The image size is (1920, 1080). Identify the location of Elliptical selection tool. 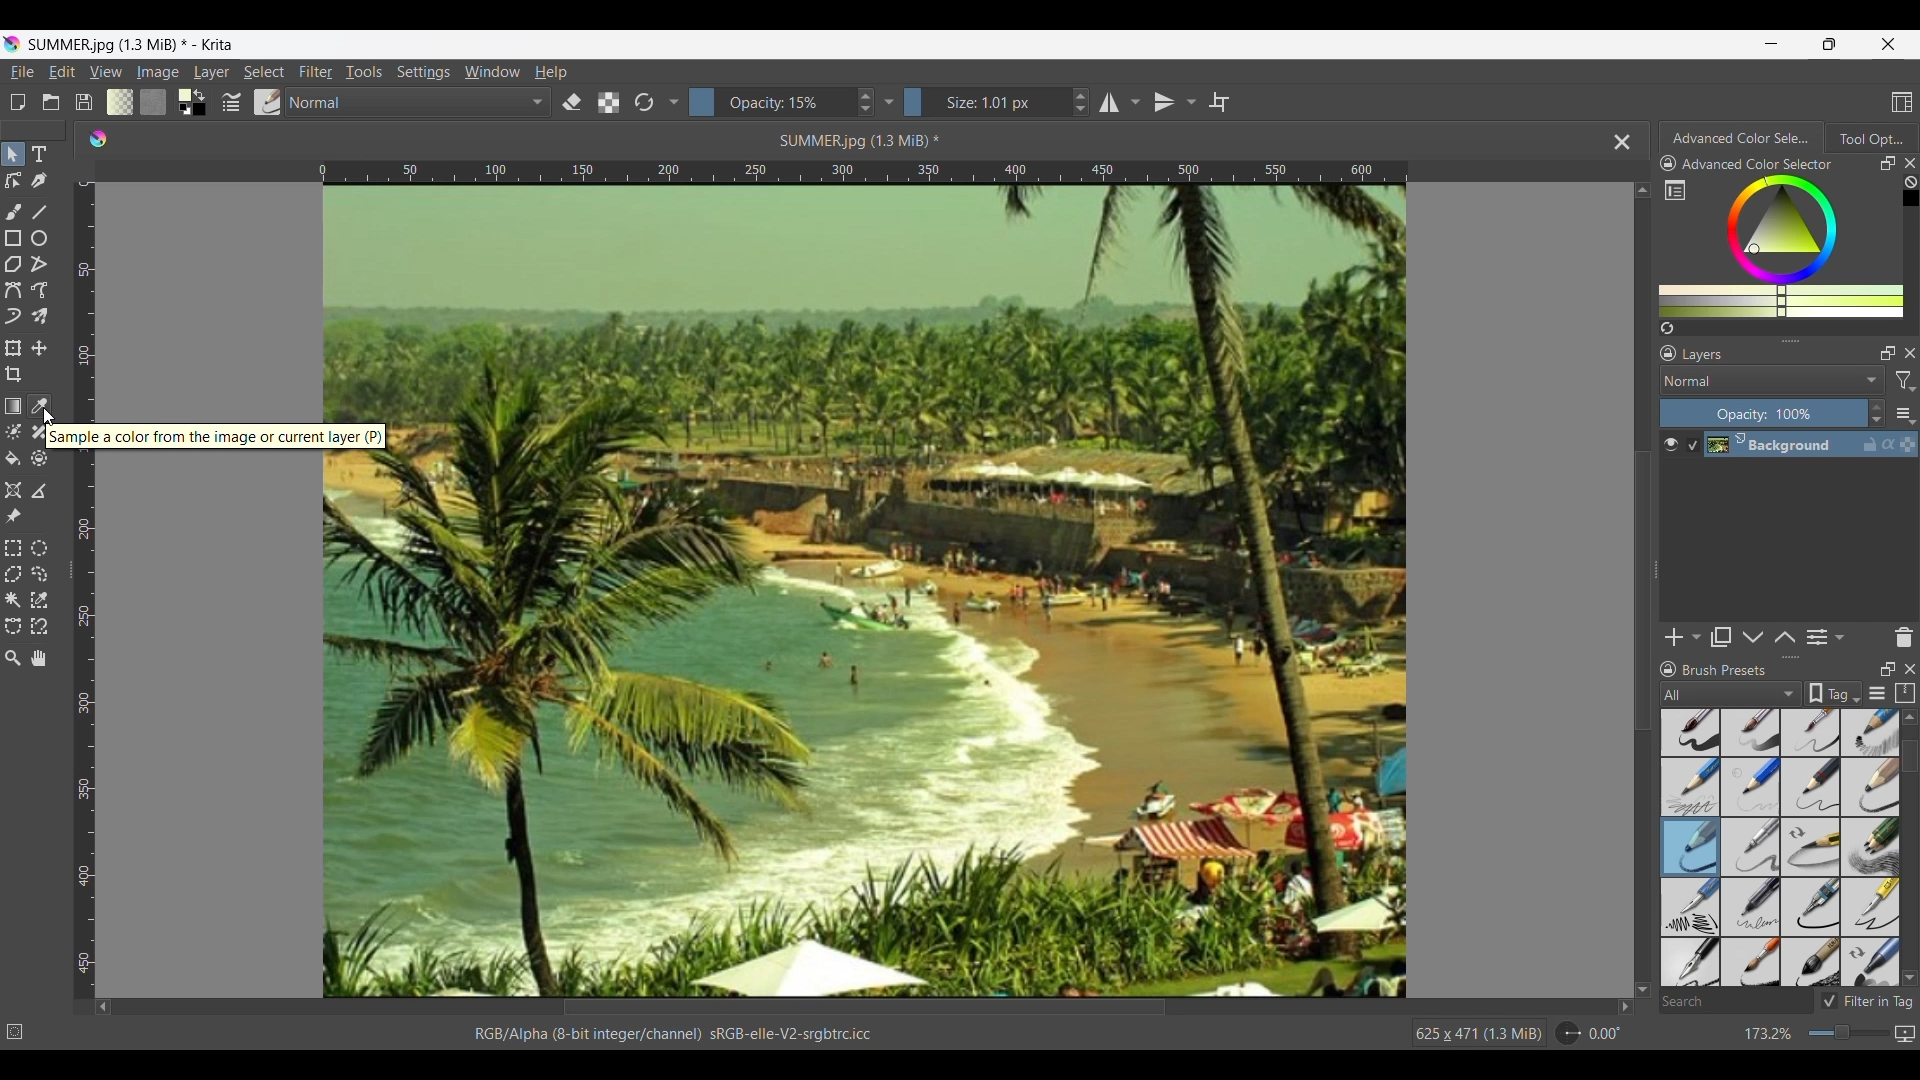
(38, 549).